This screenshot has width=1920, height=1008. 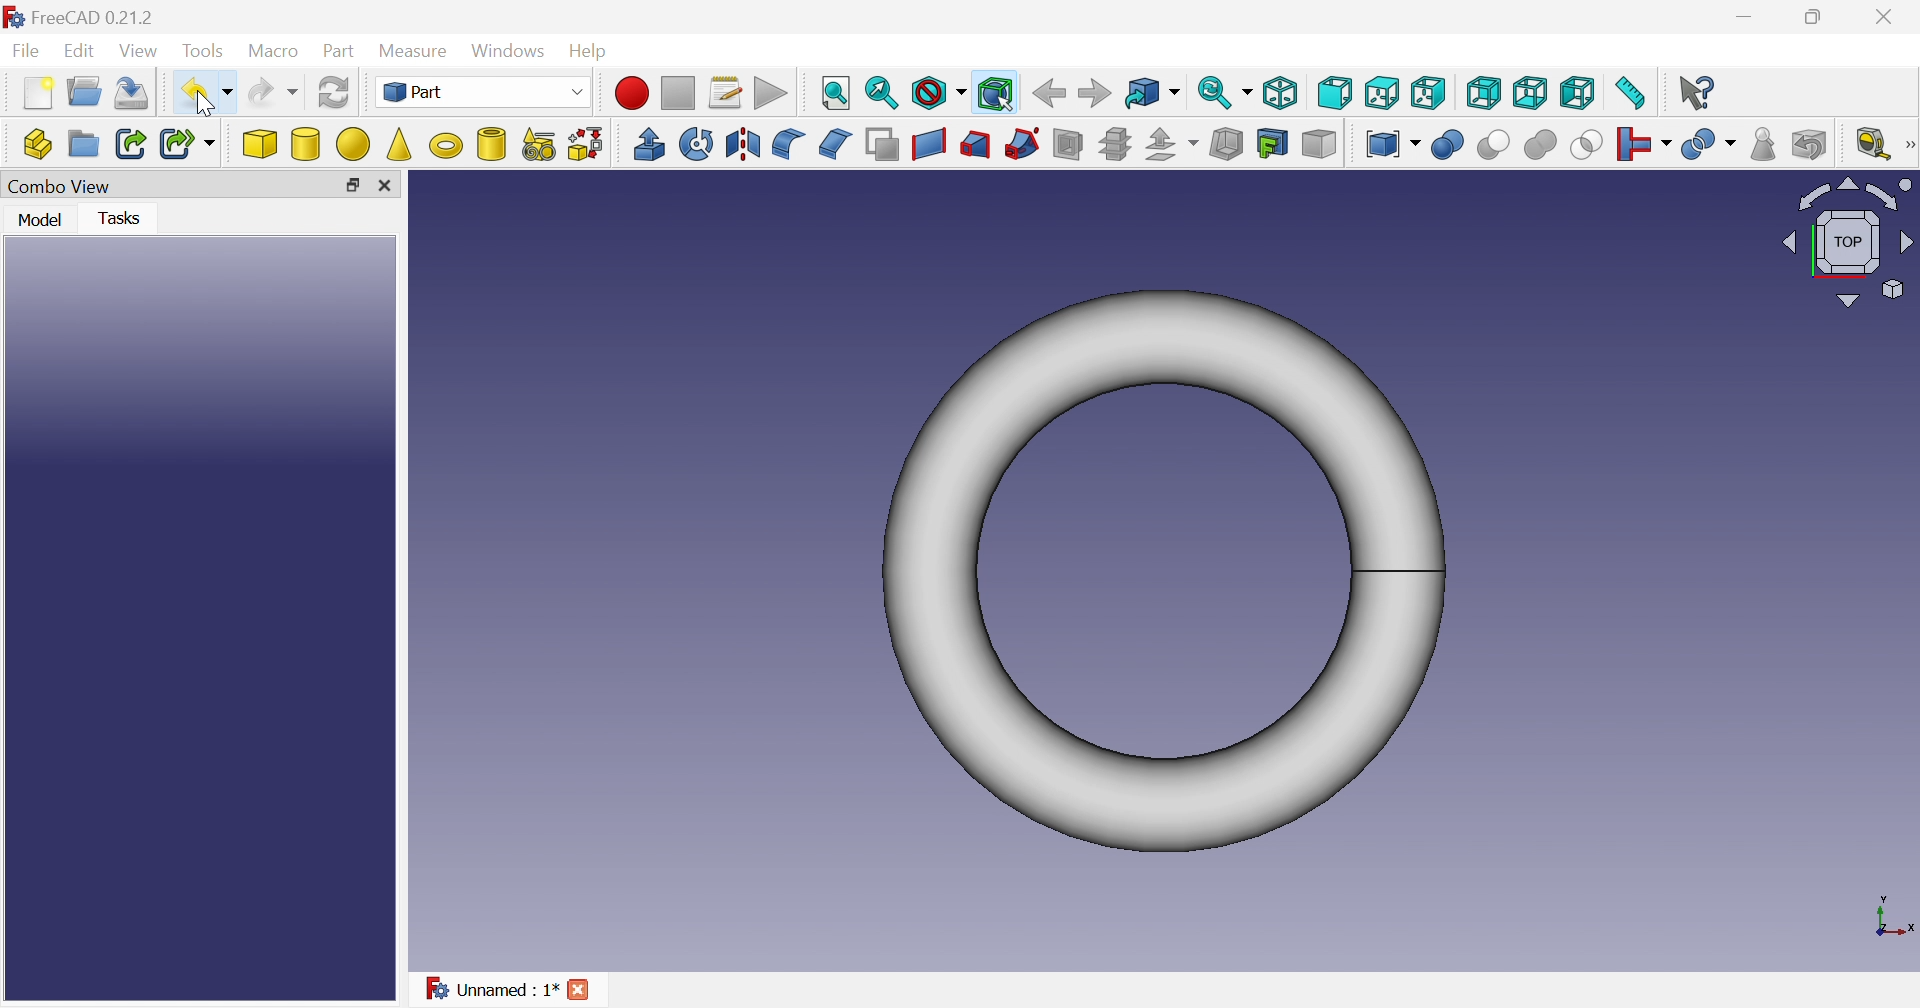 I want to click on Split objects..., so click(x=1708, y=145).